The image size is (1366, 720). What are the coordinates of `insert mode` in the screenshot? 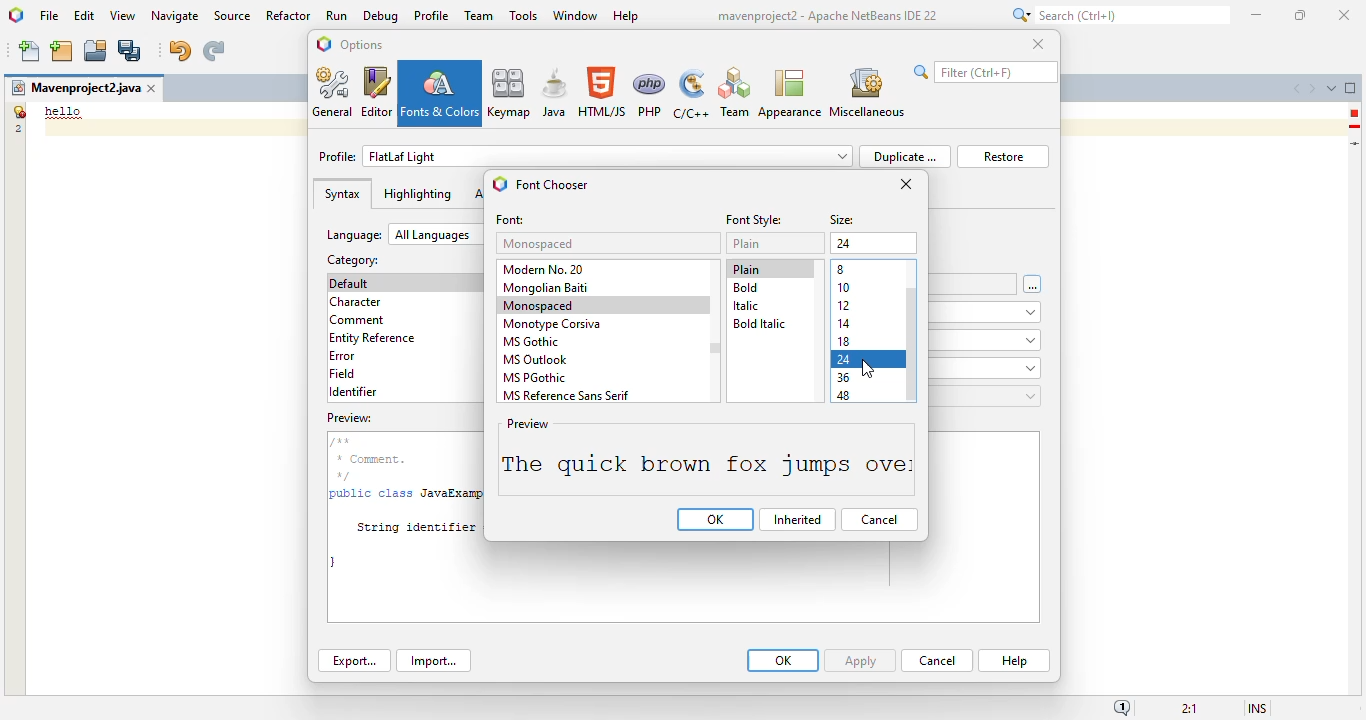 It's located at (1257, 707).